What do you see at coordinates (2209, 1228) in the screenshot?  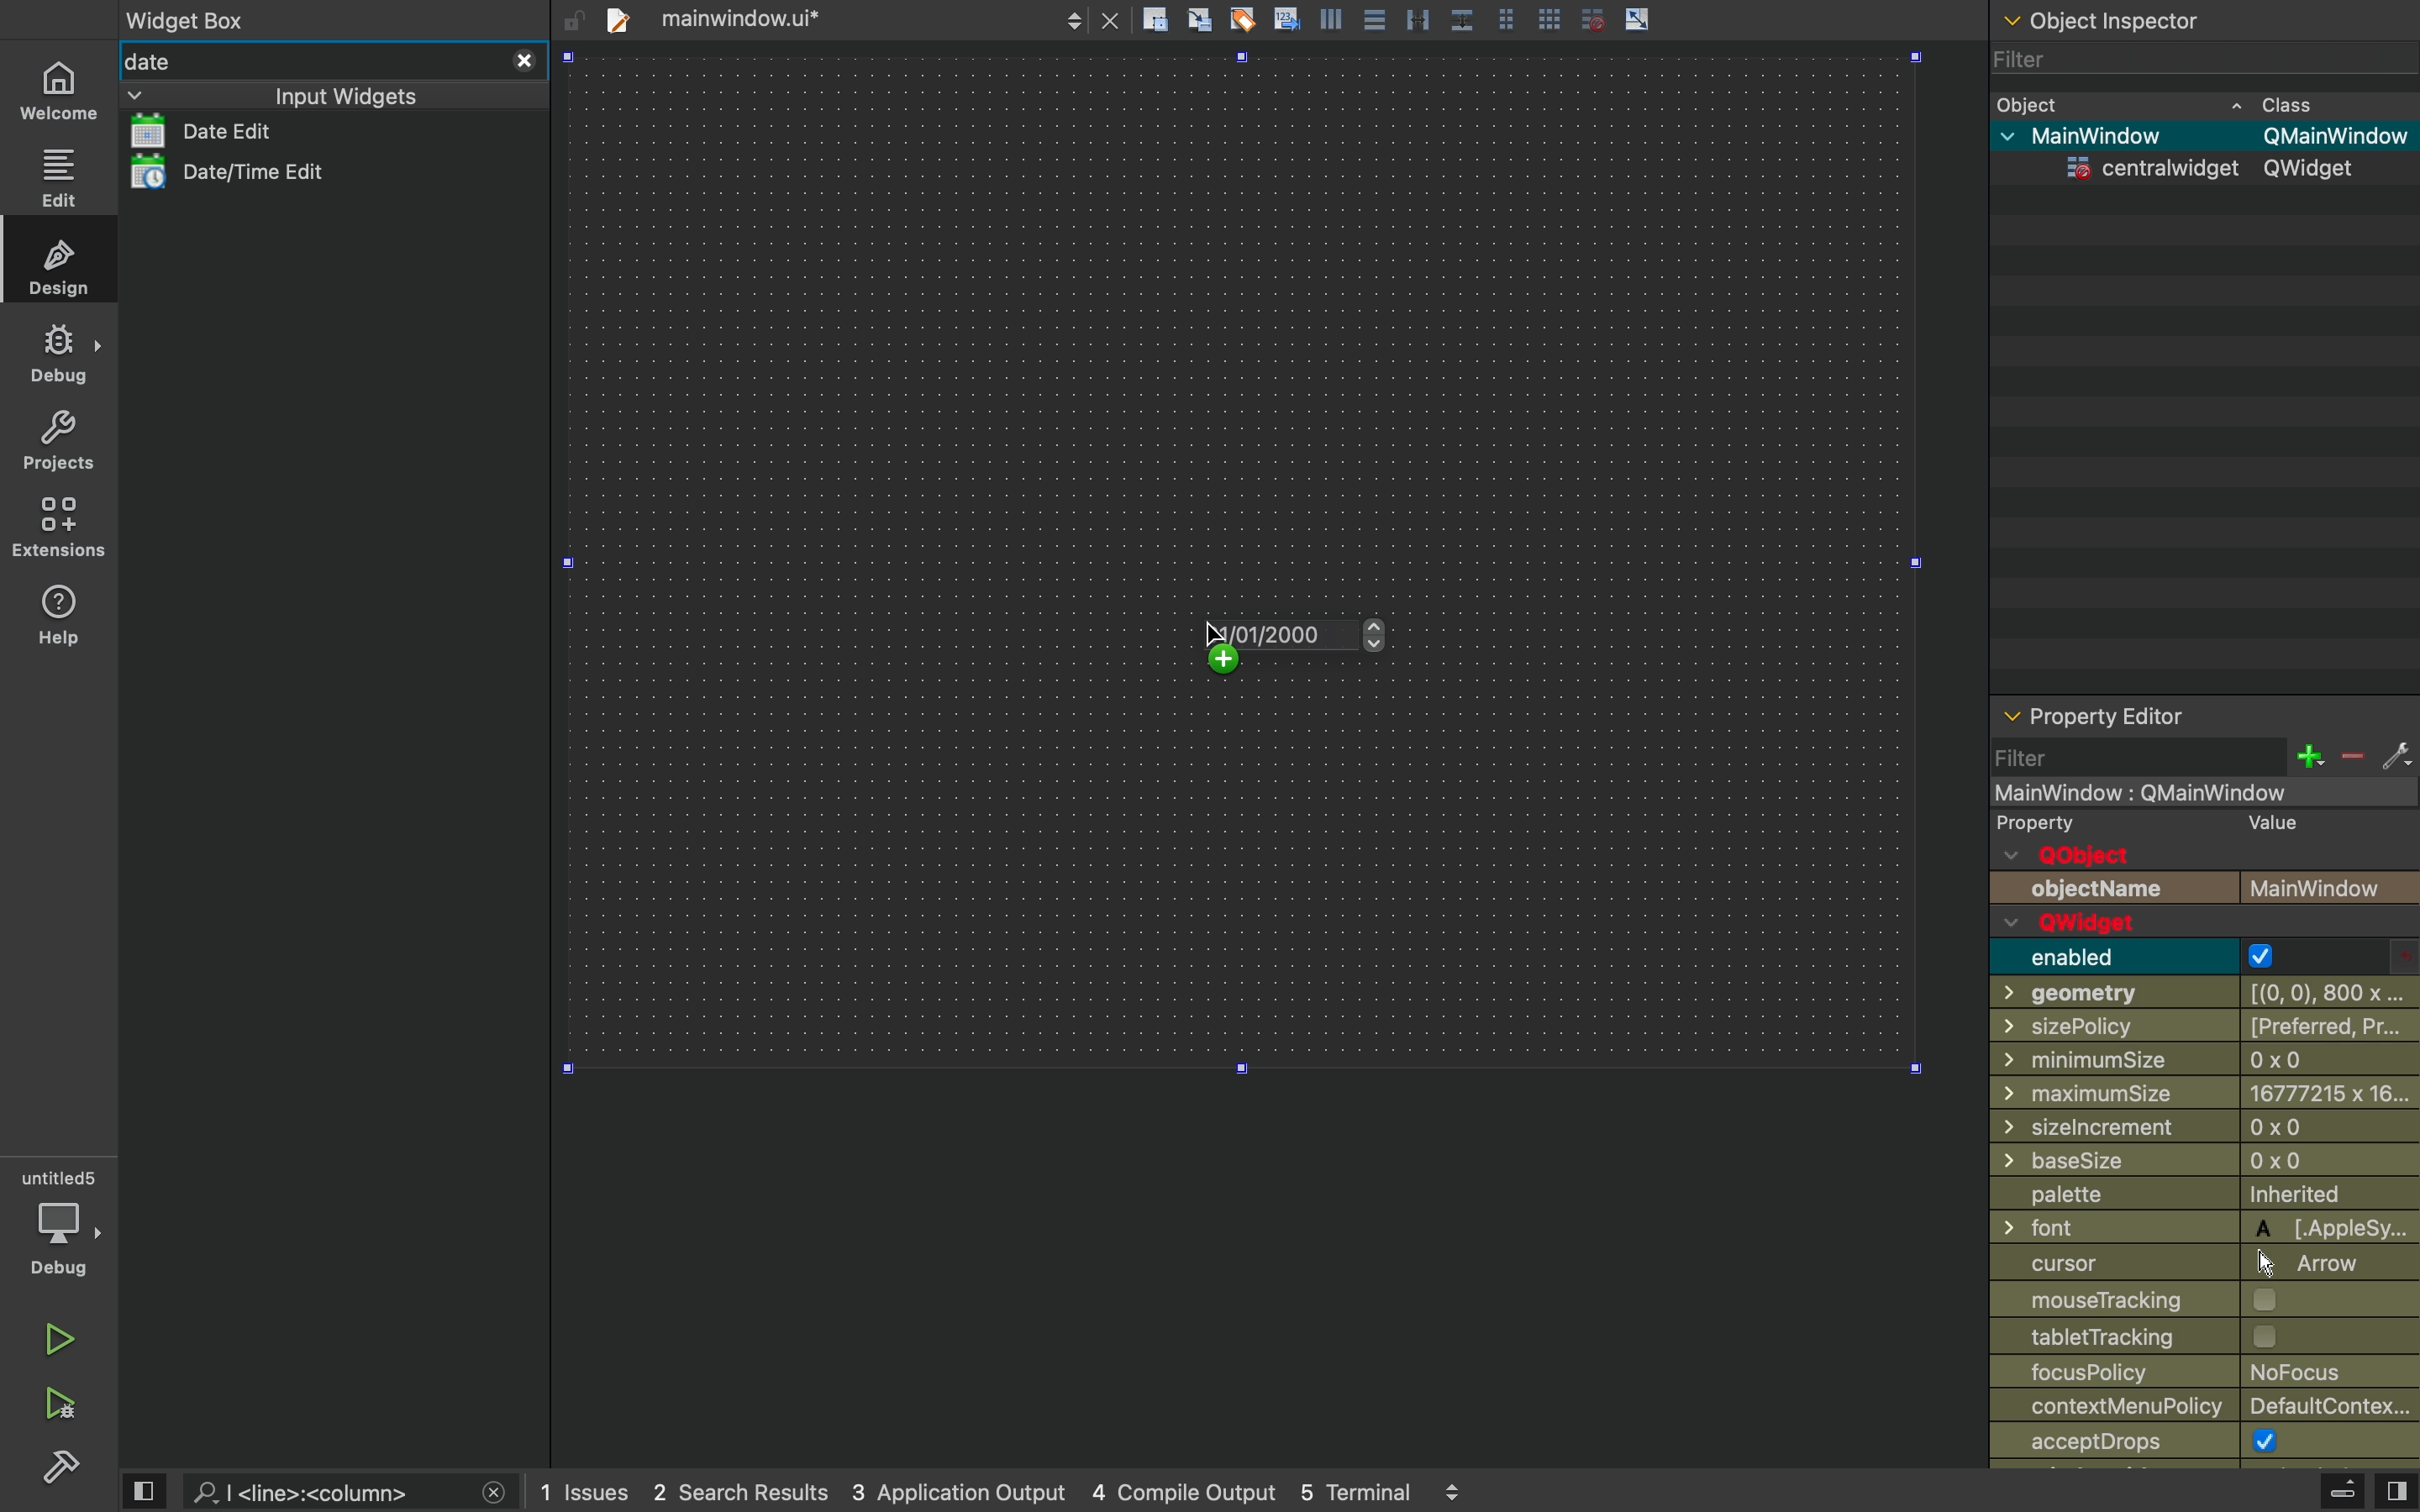 I see `font` at bounding box center [2209, 1228].